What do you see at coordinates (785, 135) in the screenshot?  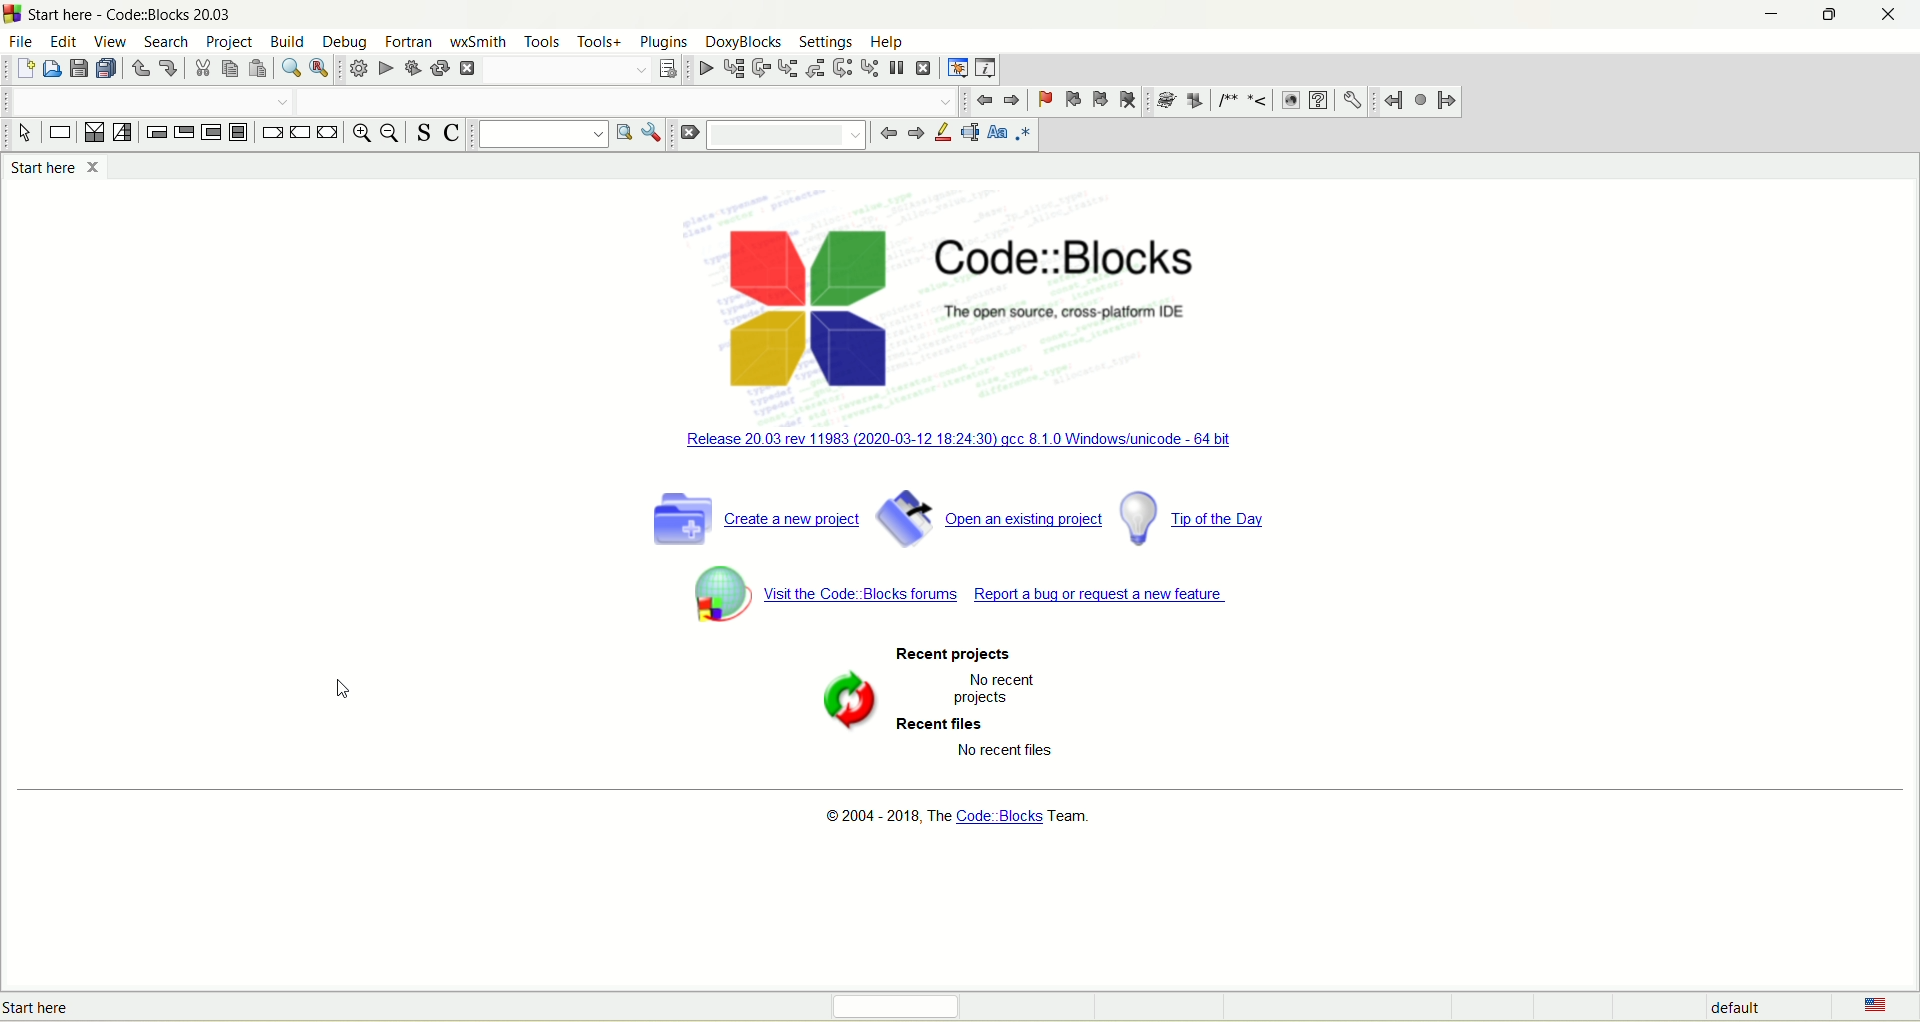 I see `blank space` at bounding box center [785, 135].